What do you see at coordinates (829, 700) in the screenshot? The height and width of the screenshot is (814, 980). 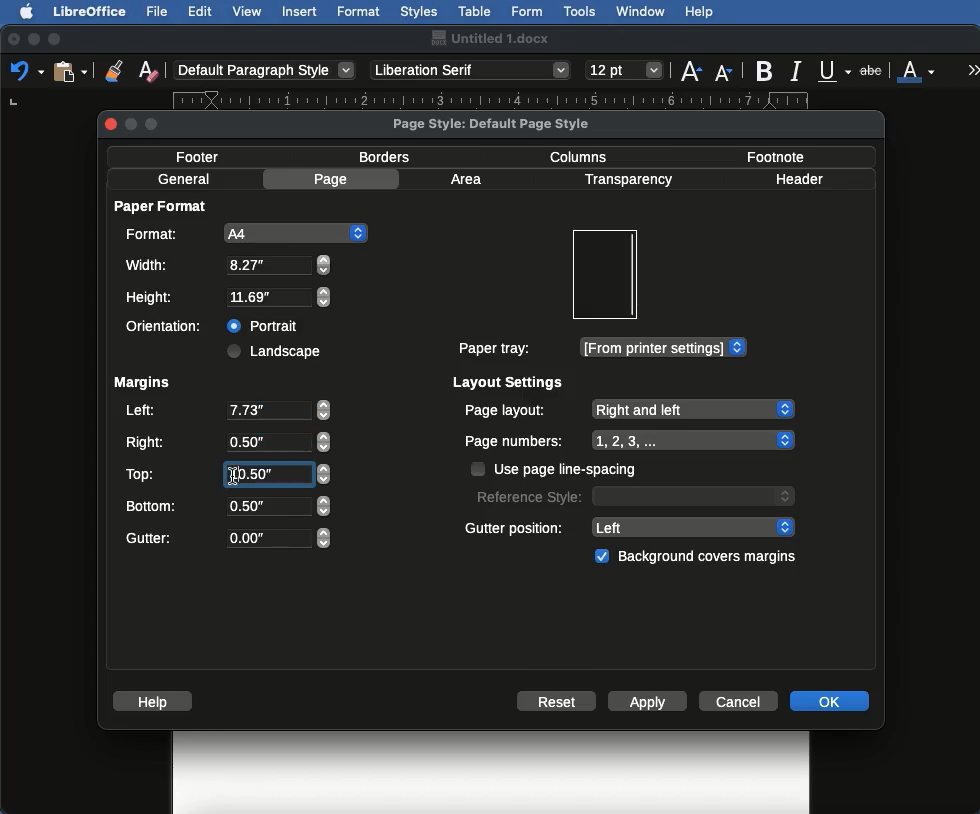 I see `OK` at bounding box center [829, 700].